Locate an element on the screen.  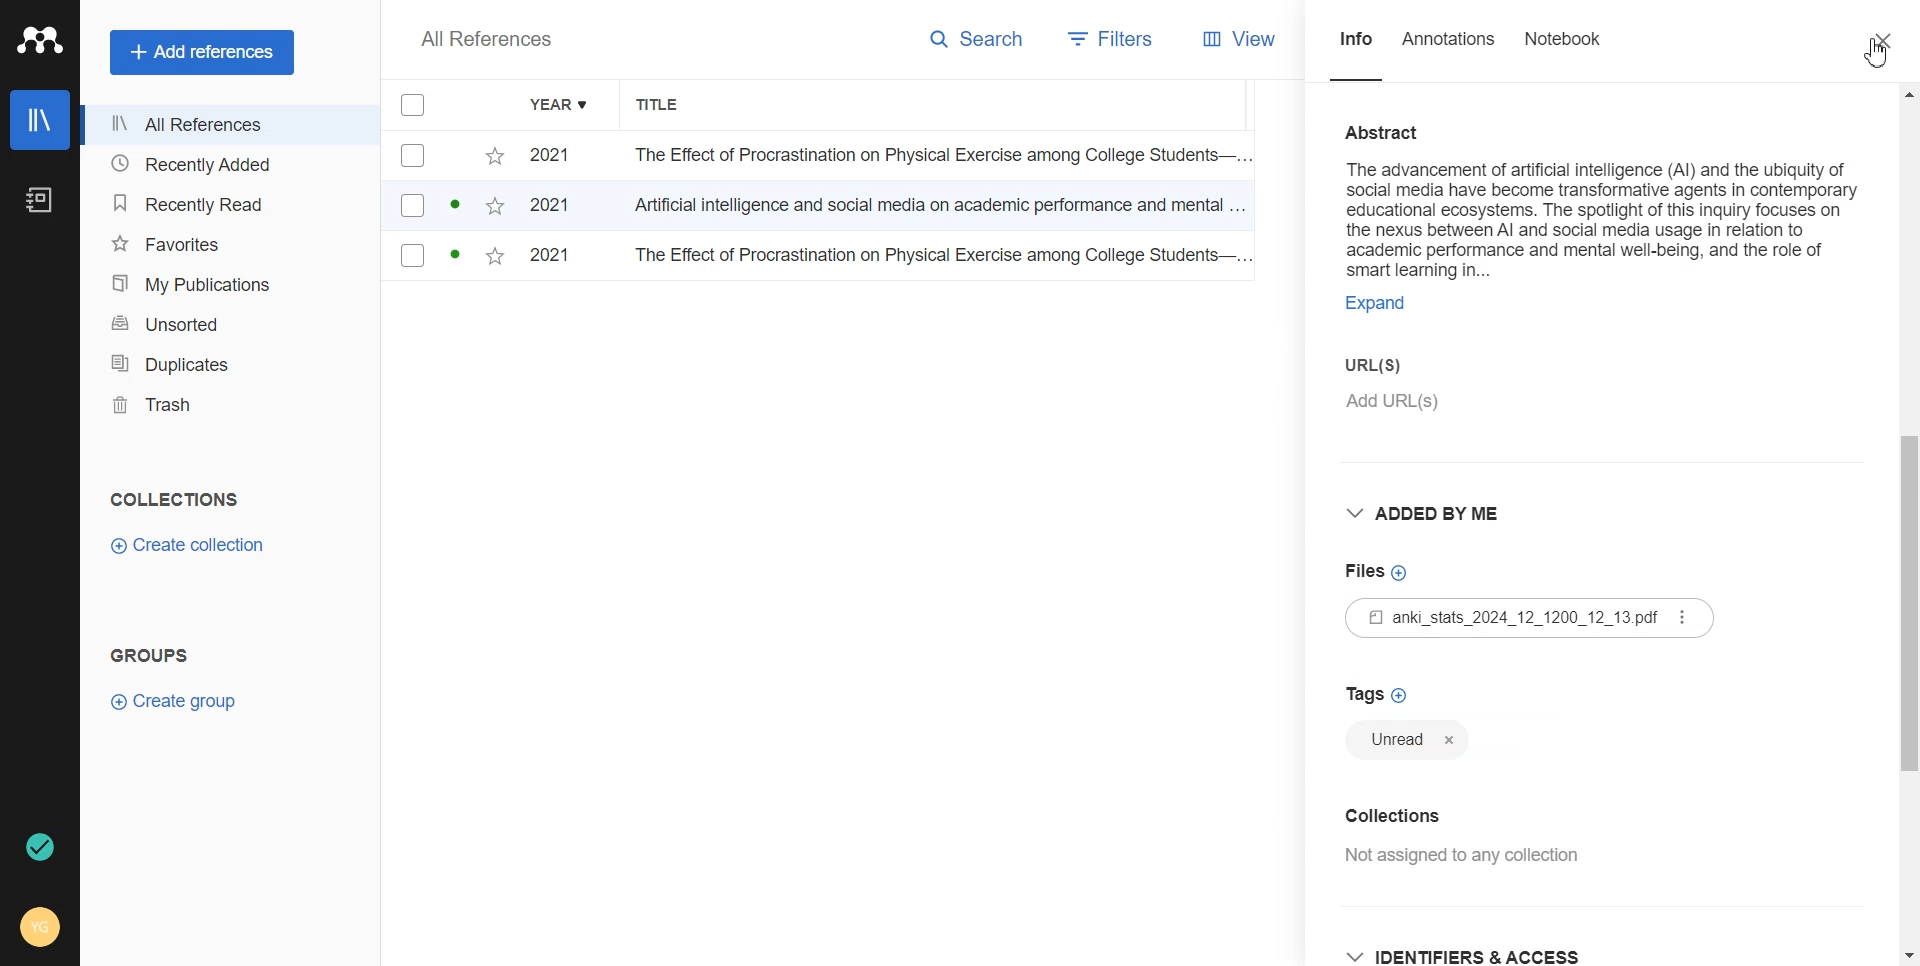
Library is located at coordinates (39, 120).